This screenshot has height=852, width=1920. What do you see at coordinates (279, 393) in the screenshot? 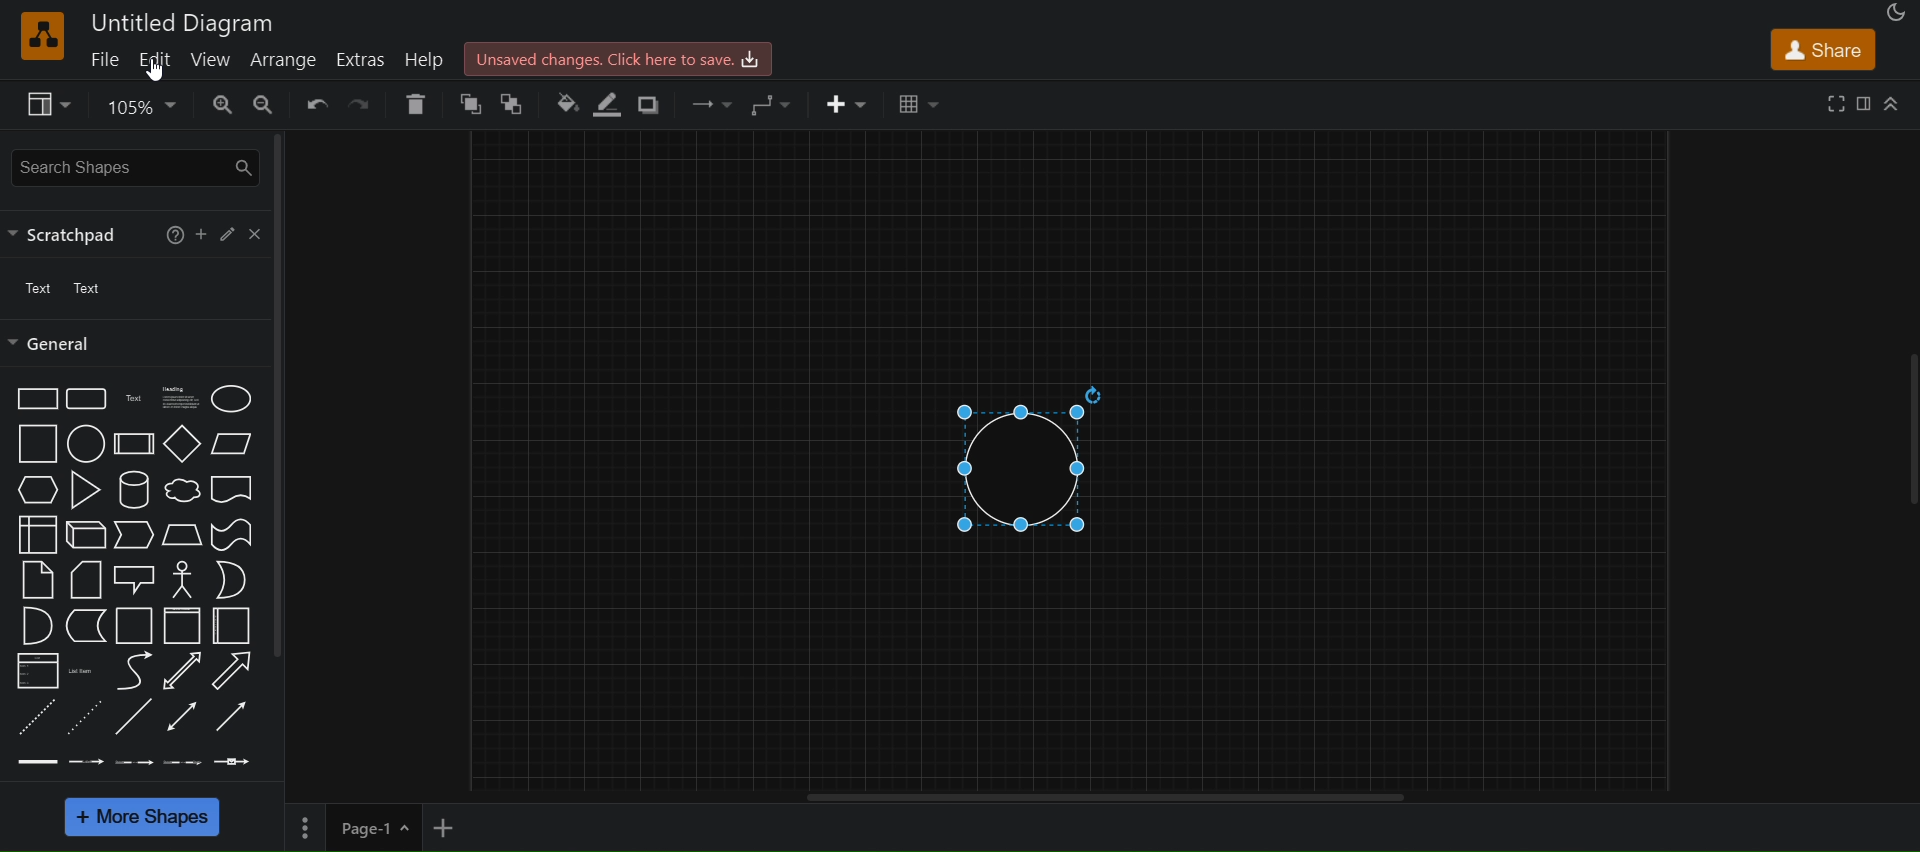
I see `vertical scroll bar` at bounding box center [279, 393].